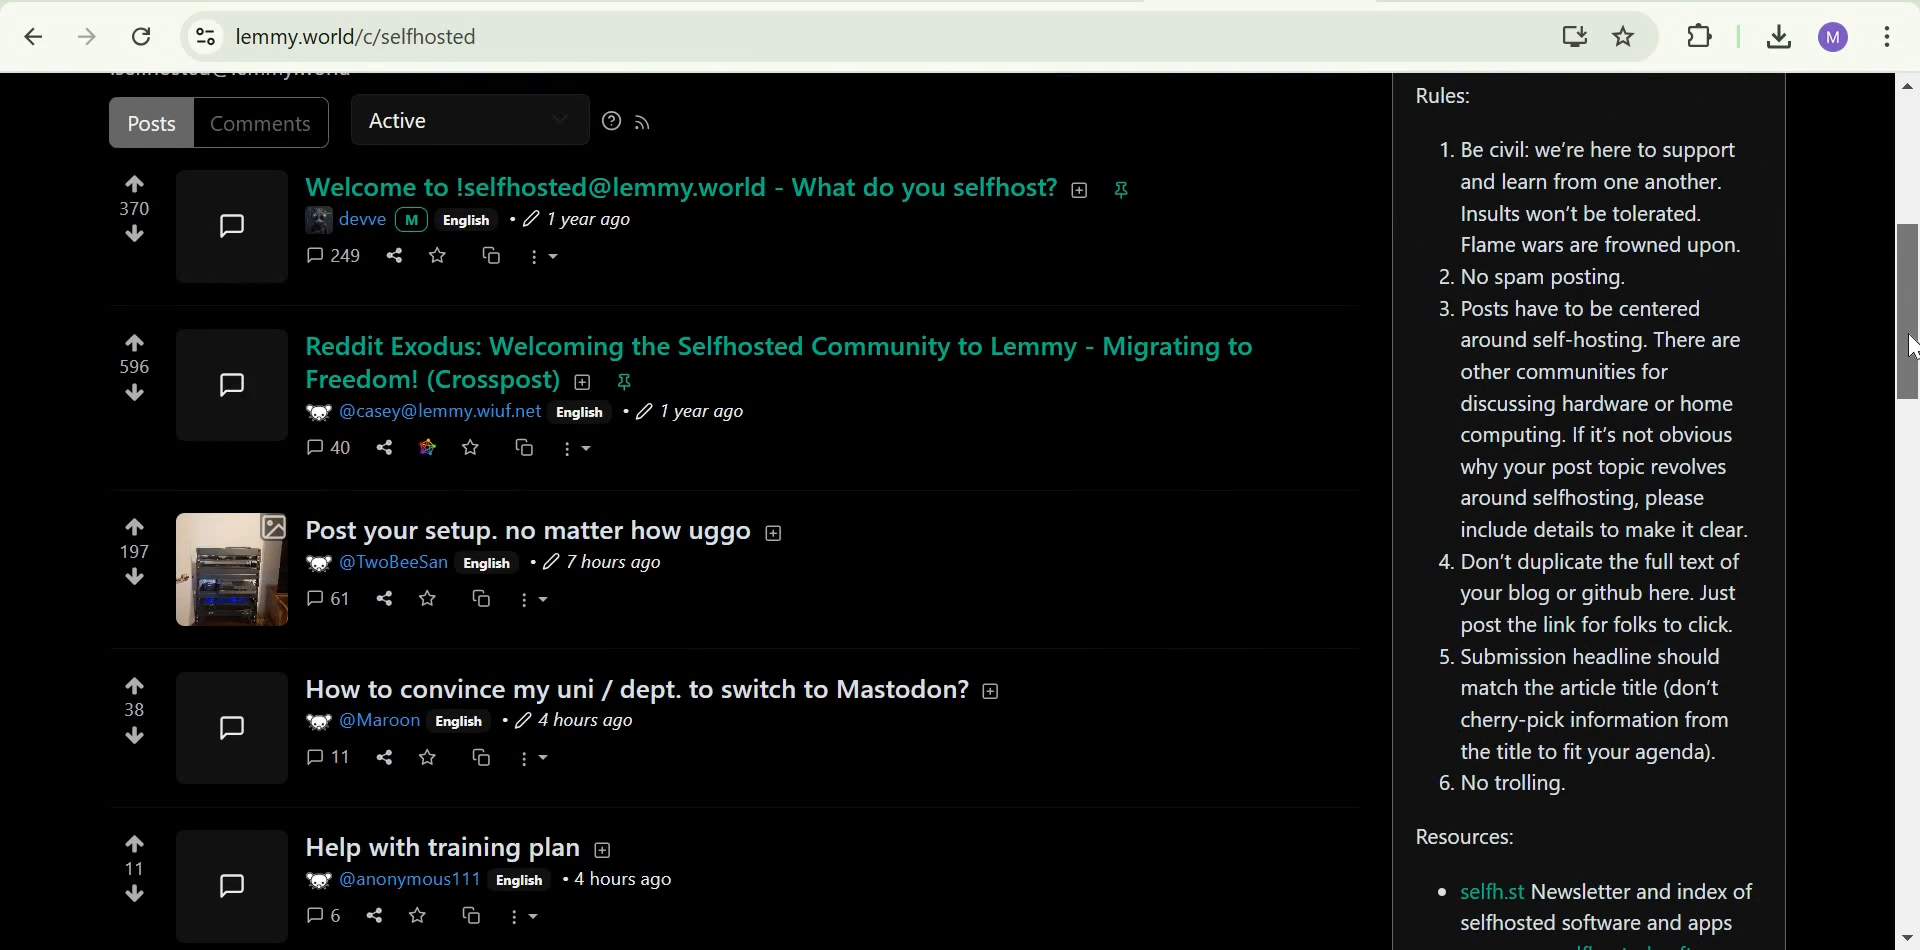 Image resolution: width=1920 pixels, height=950 pixels. I want to click on english, so click(466, 219).